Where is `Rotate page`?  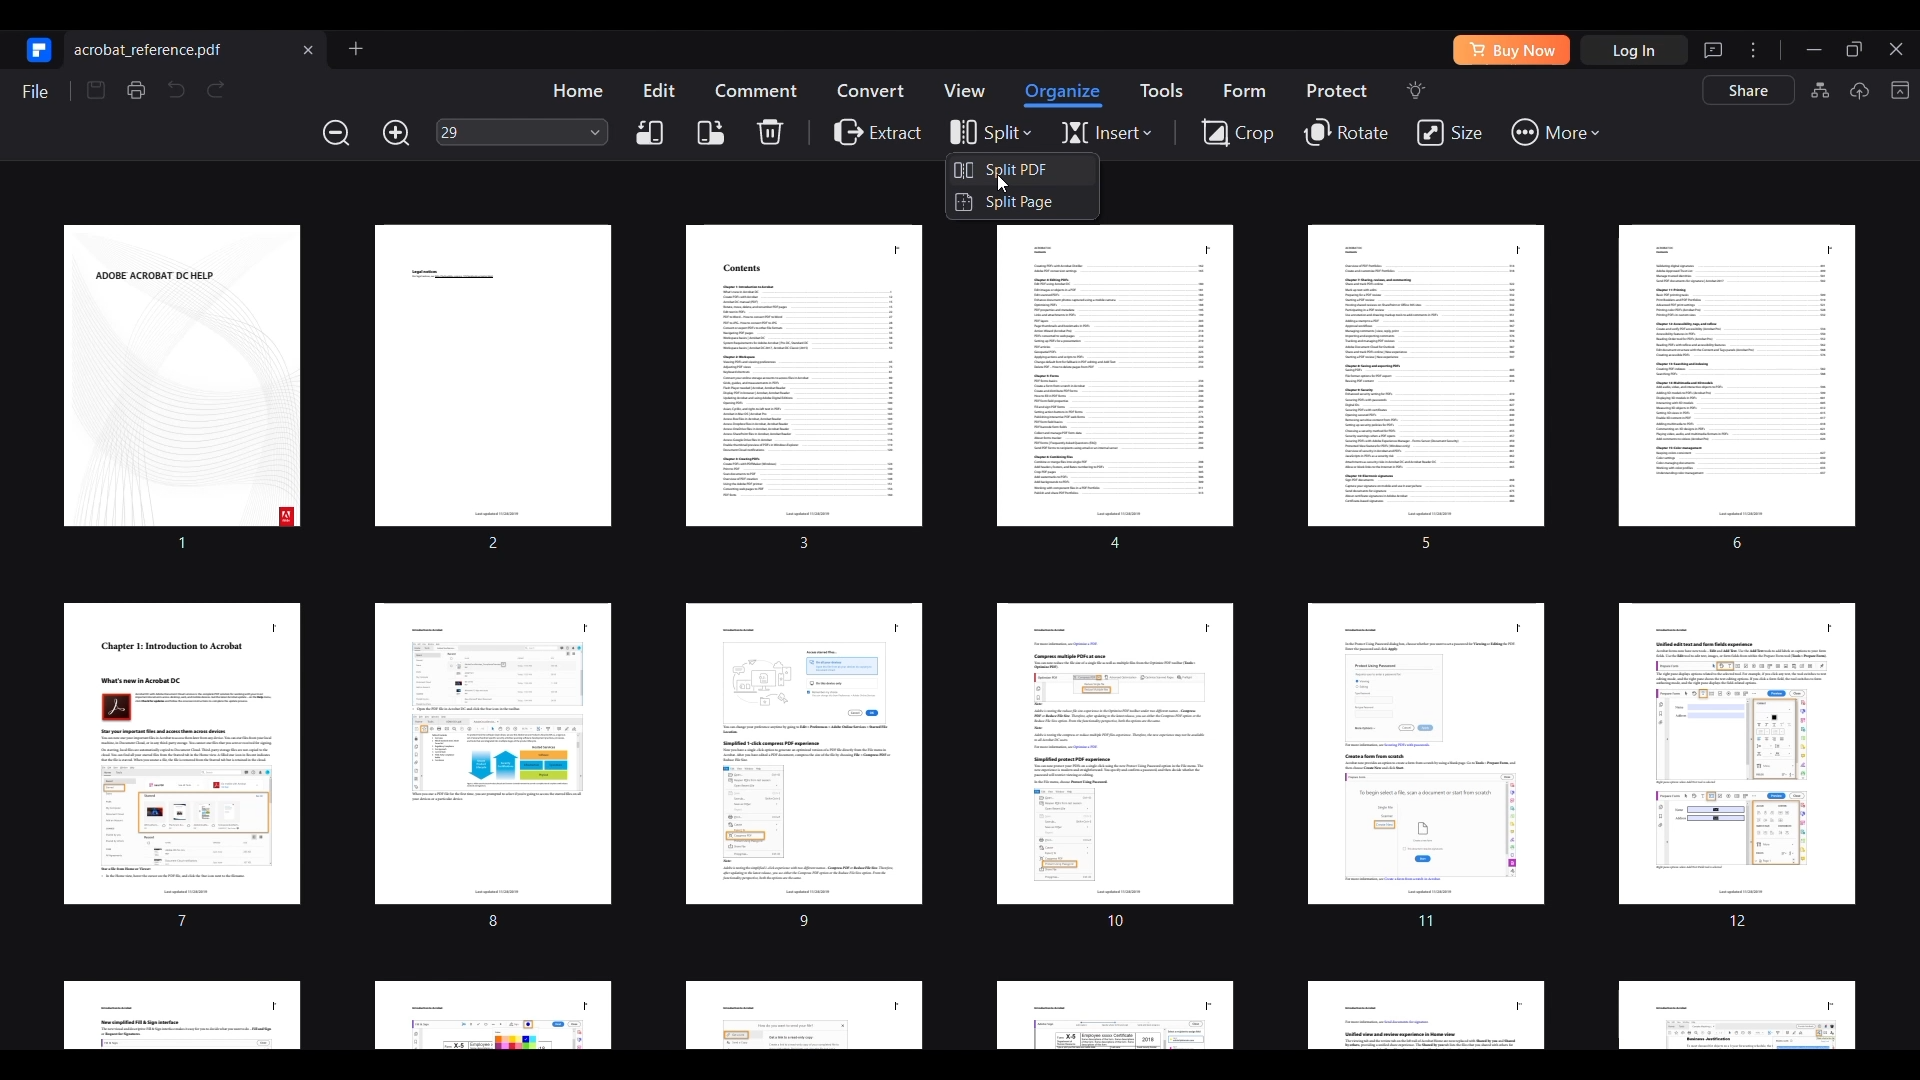 Rotate page is located at coordinates (1348, 133).